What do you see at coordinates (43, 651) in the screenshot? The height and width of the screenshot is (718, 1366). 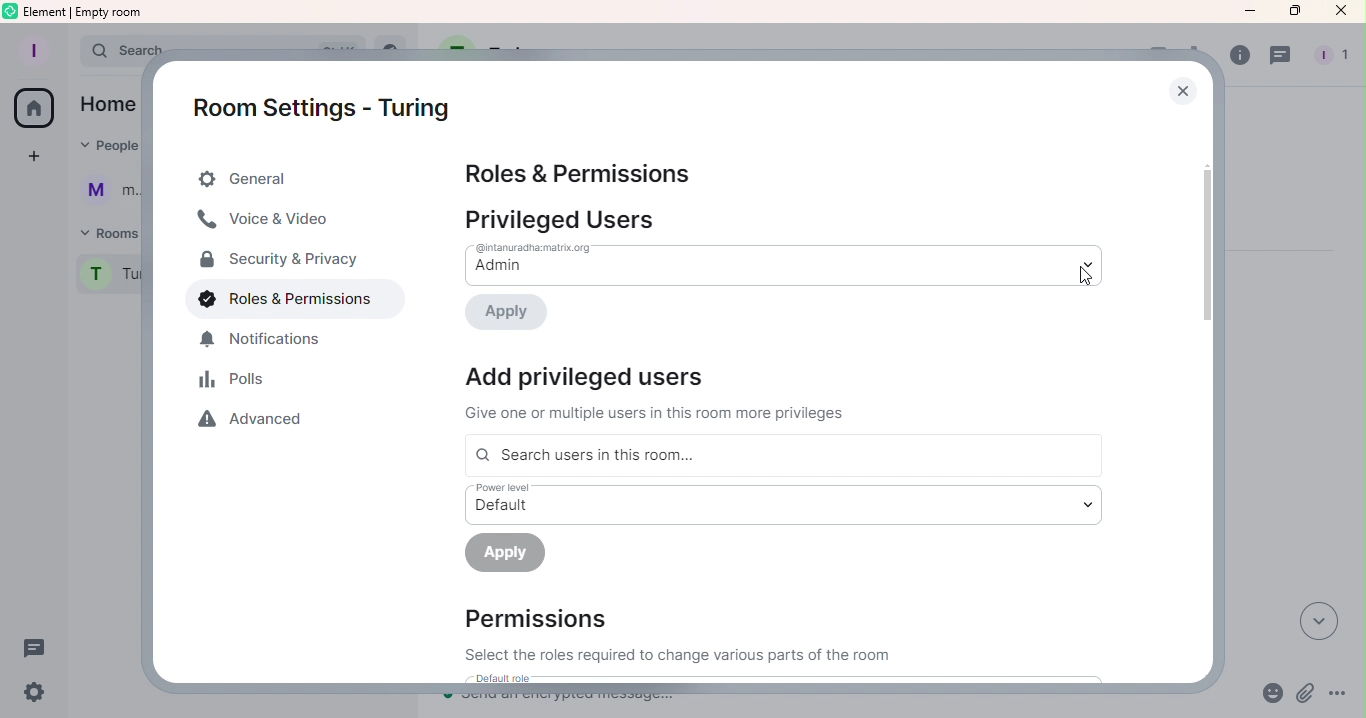 I see `Threads` at bounding box center [43, 651].